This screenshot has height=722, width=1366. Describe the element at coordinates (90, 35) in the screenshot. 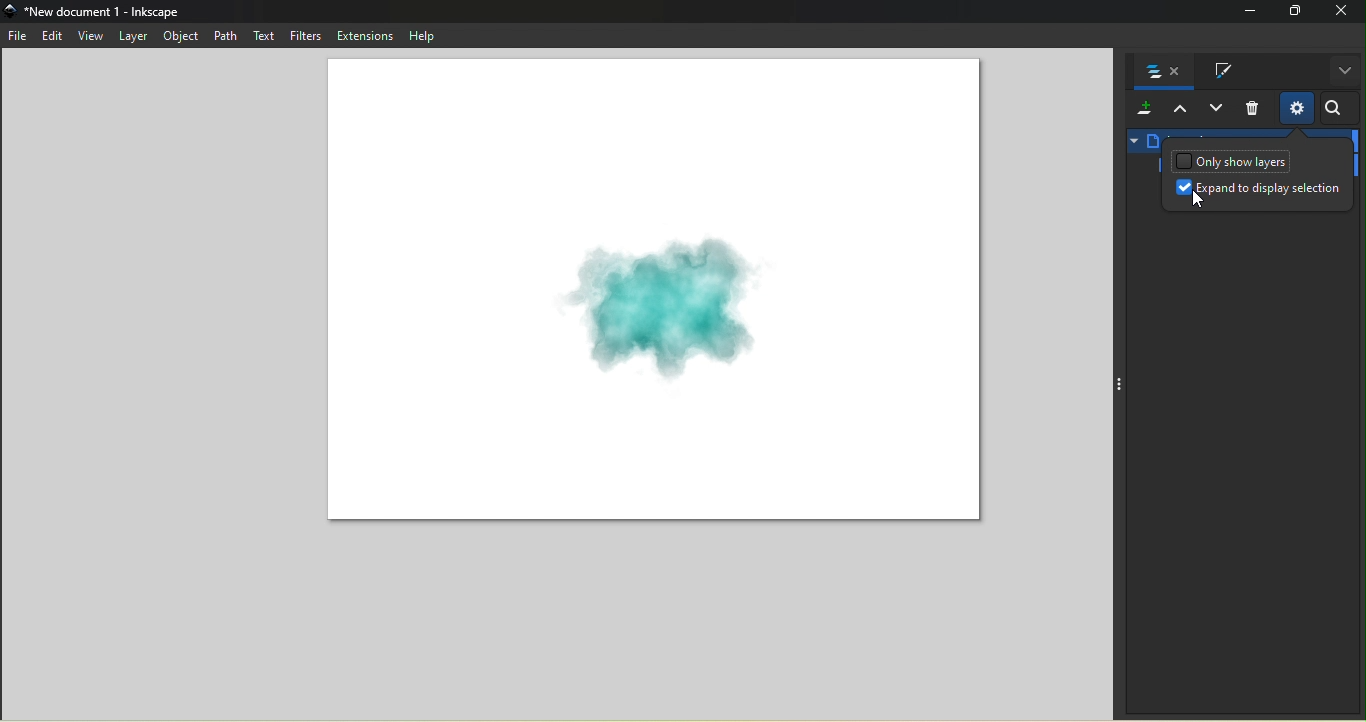

I see `View` at that location.